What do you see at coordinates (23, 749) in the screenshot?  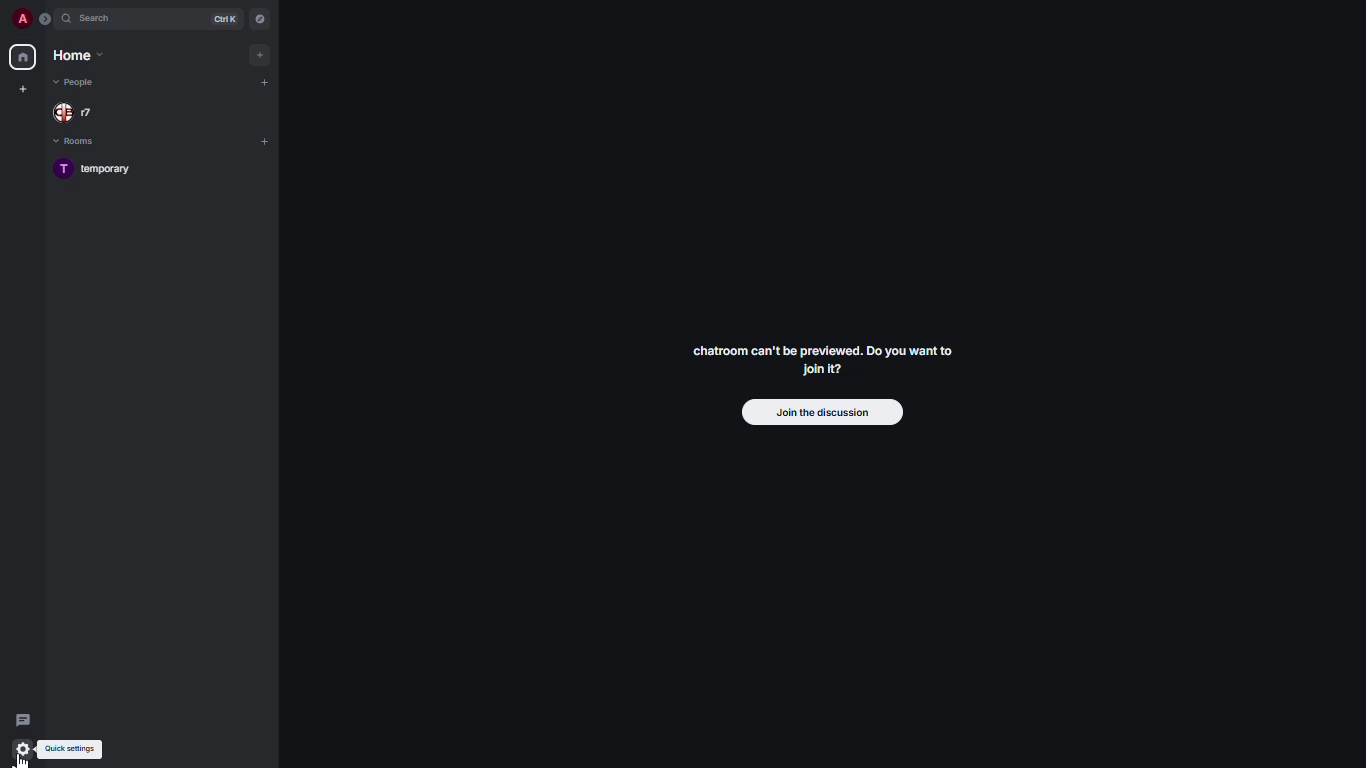 I see `quick settings` at bounding box center [23, 749].